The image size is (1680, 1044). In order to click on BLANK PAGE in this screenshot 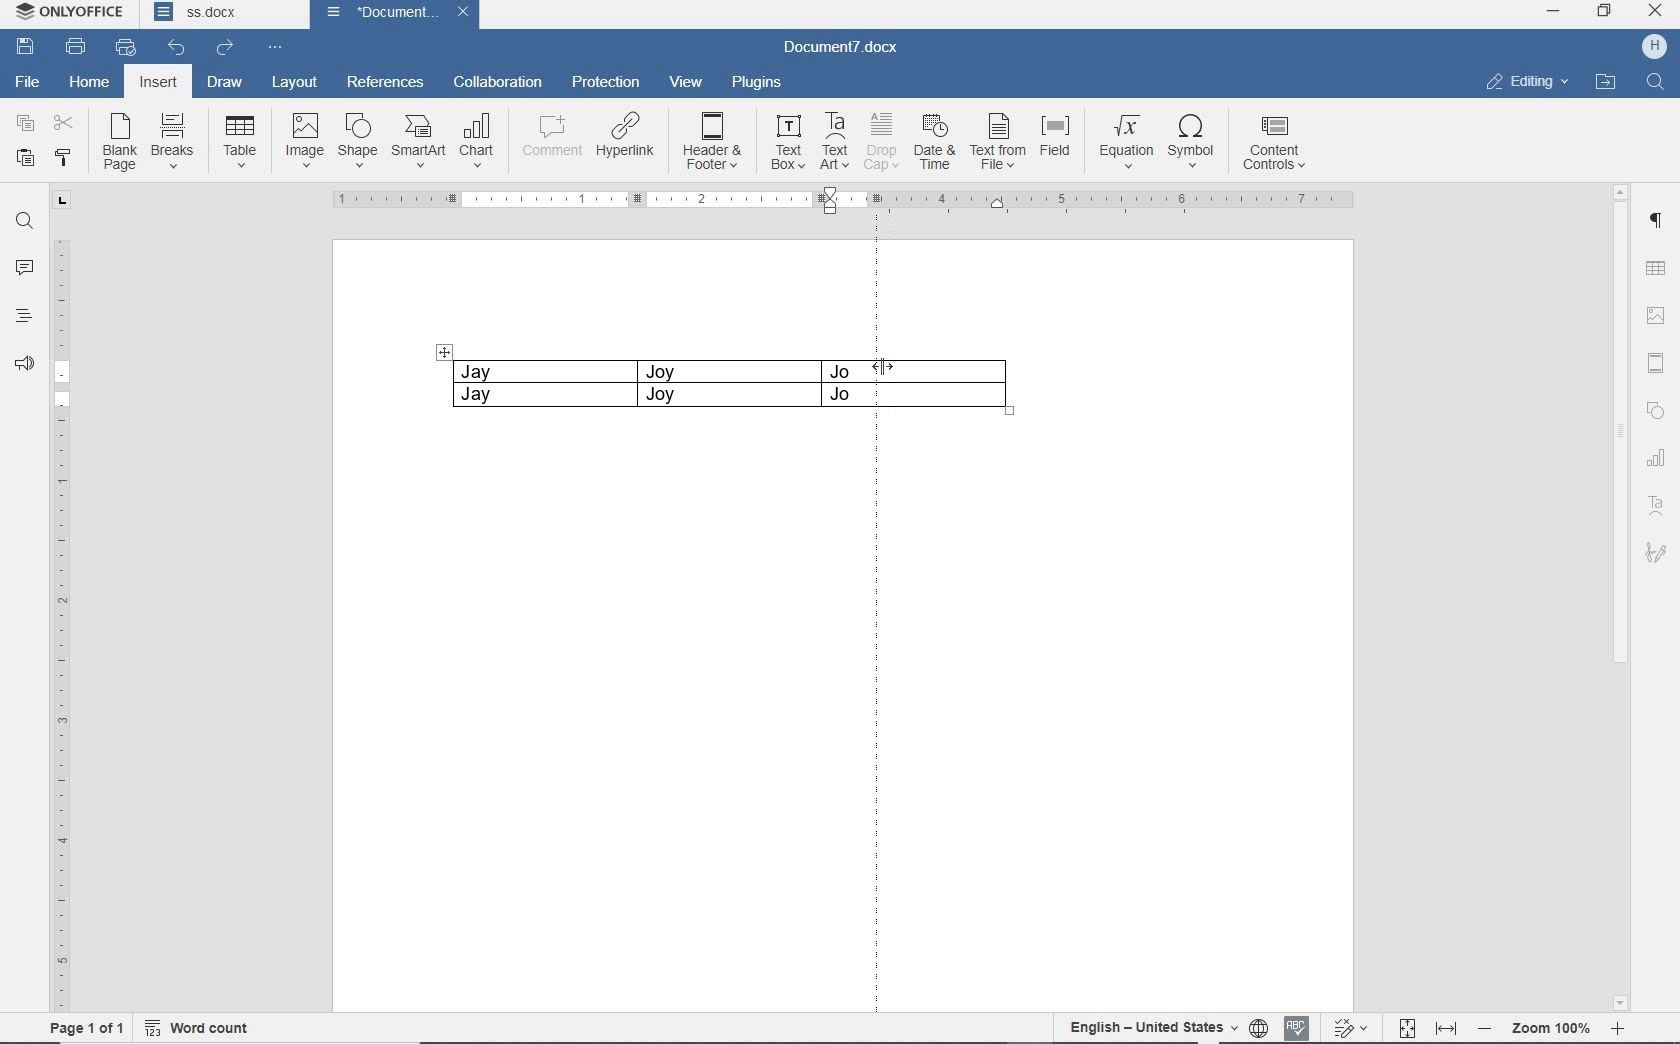, I will do `click(117, 144)`.